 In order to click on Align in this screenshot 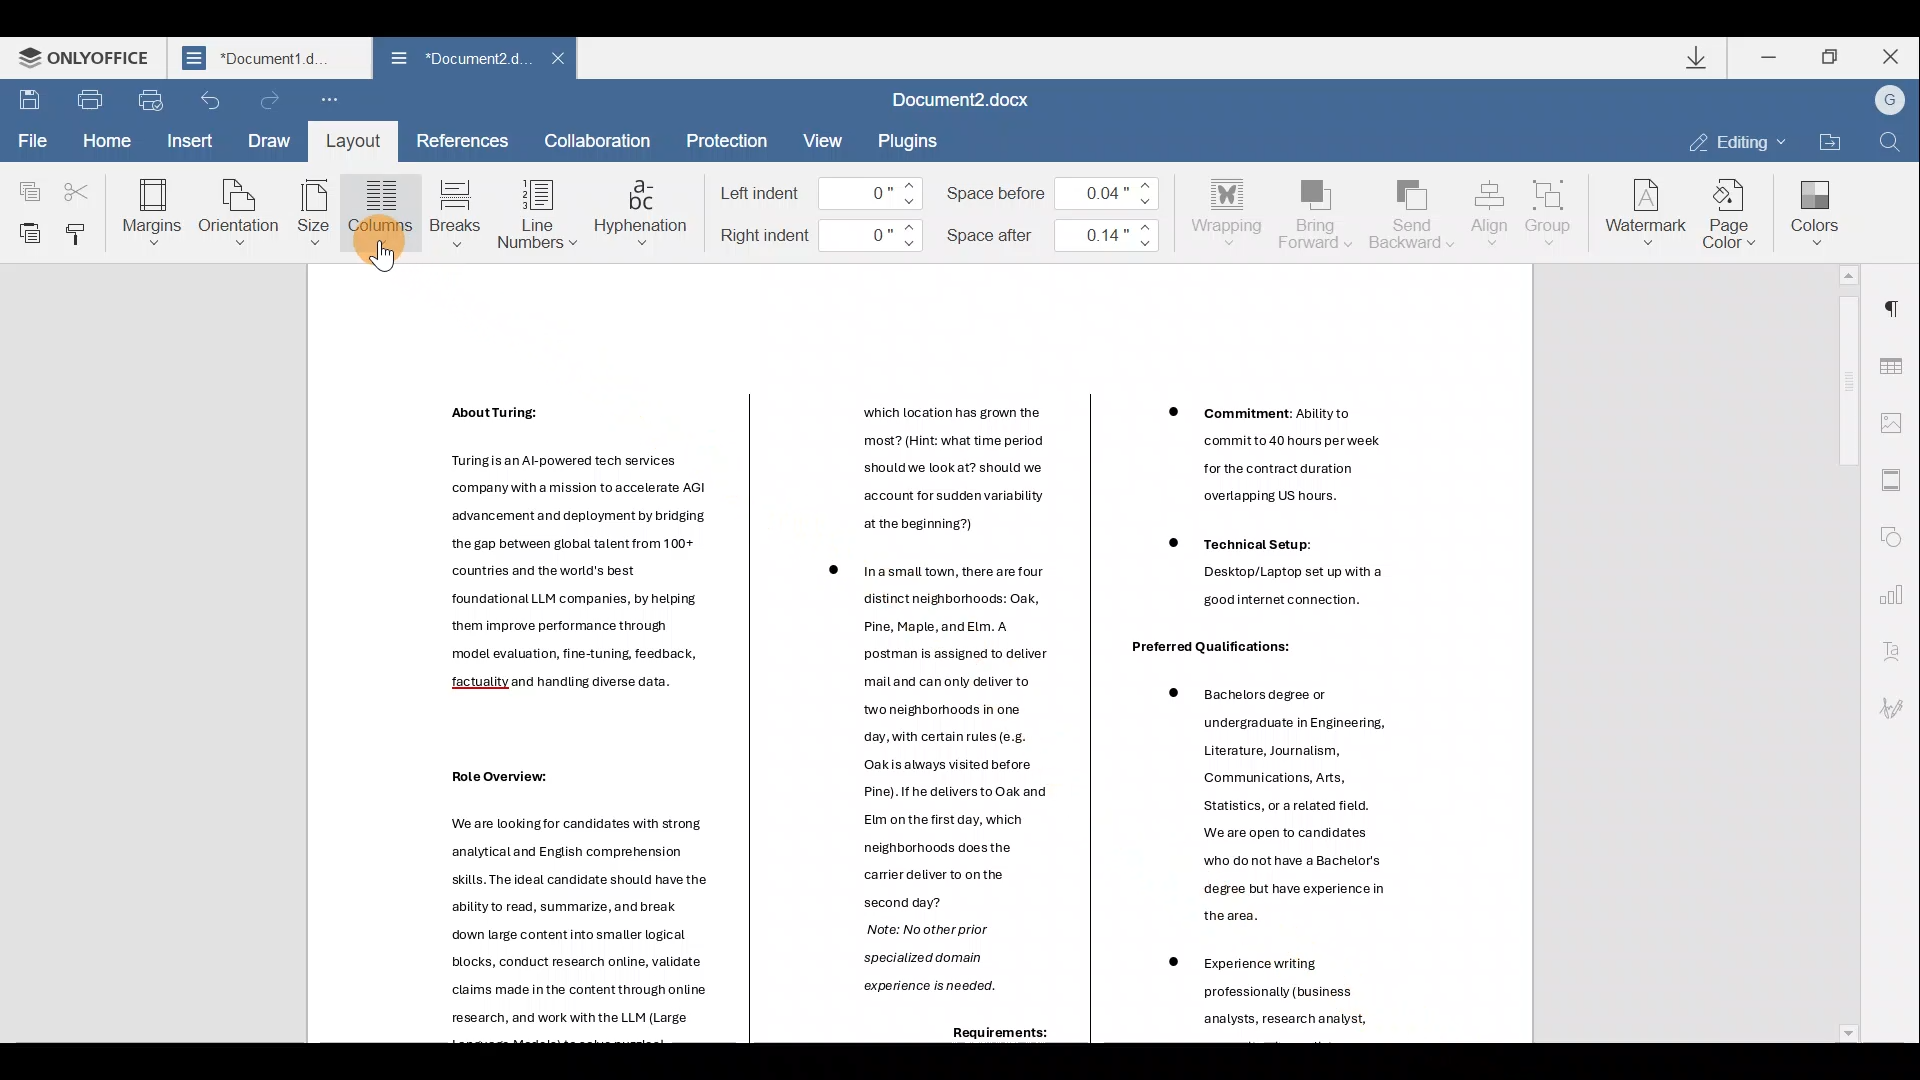, I will do `click(1490, 211)`.